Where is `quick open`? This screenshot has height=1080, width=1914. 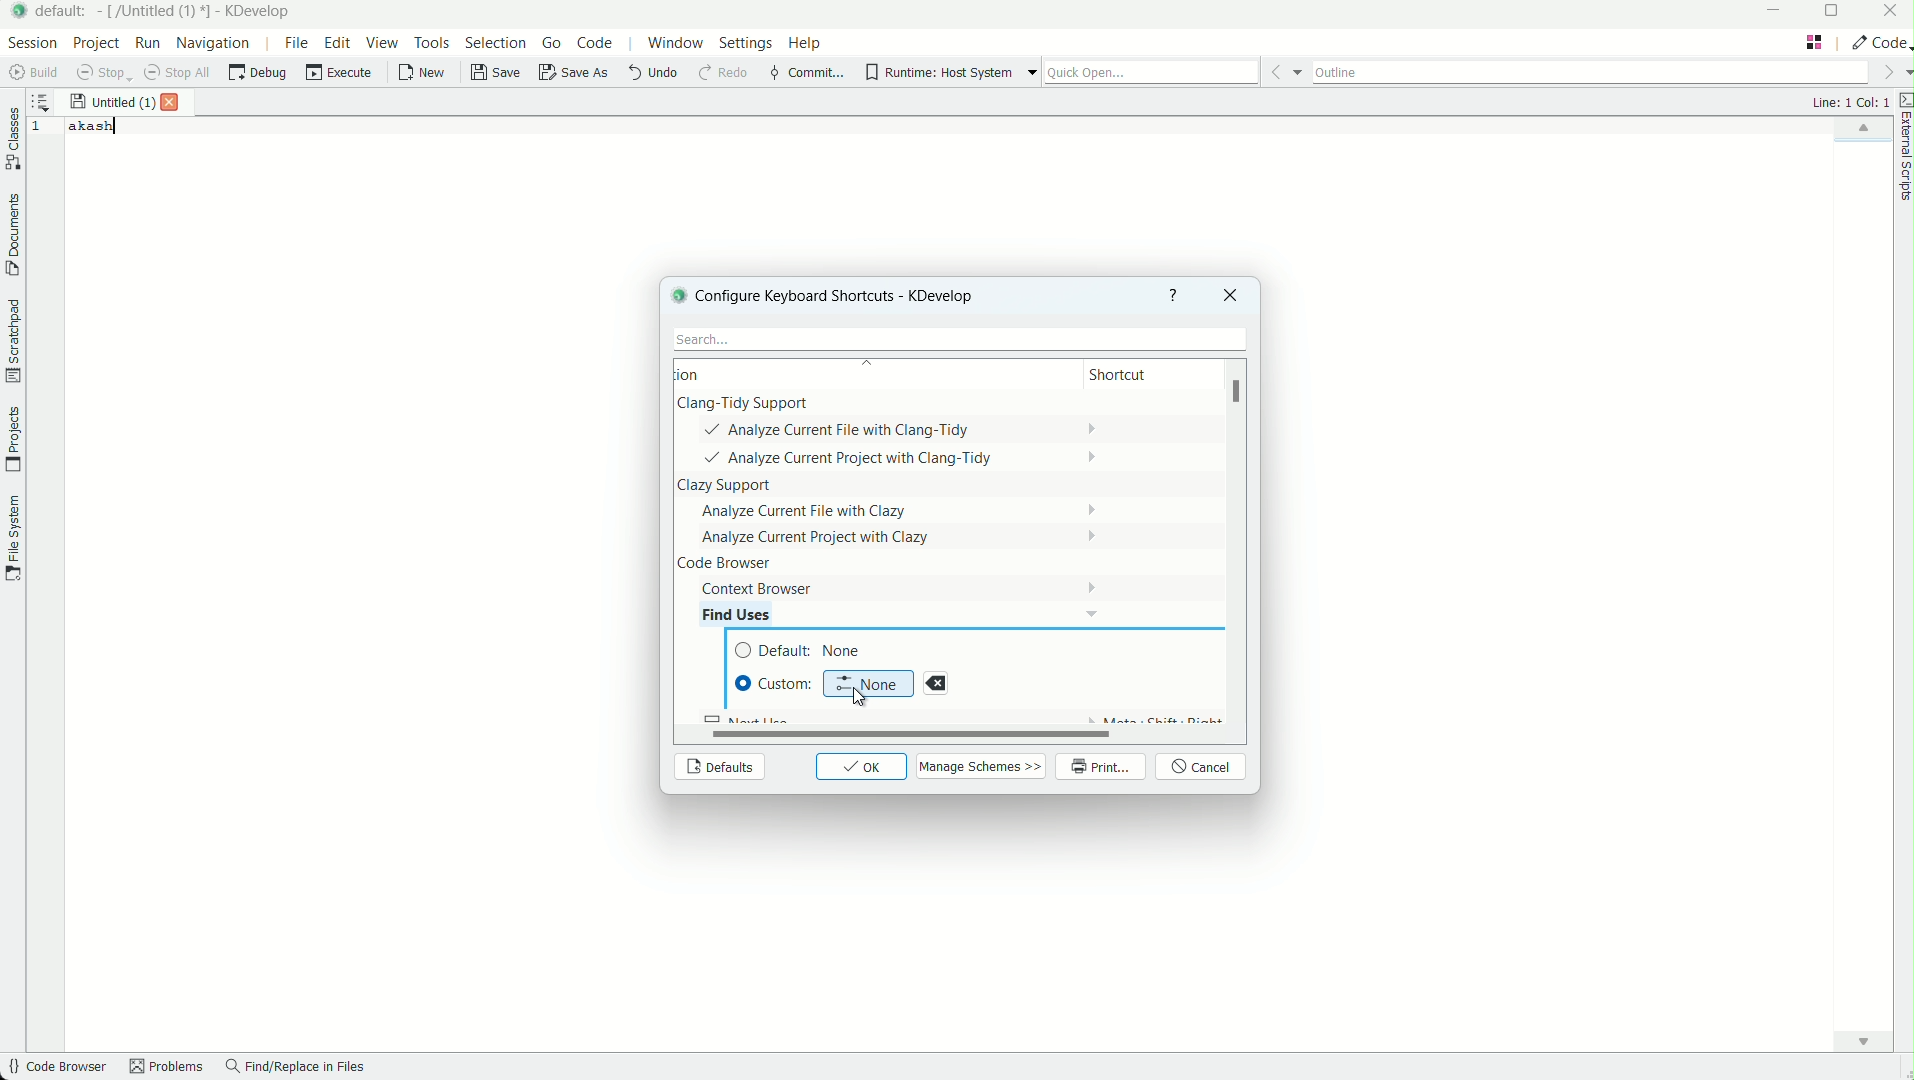
quick open is located at coordinates (1151, 73).